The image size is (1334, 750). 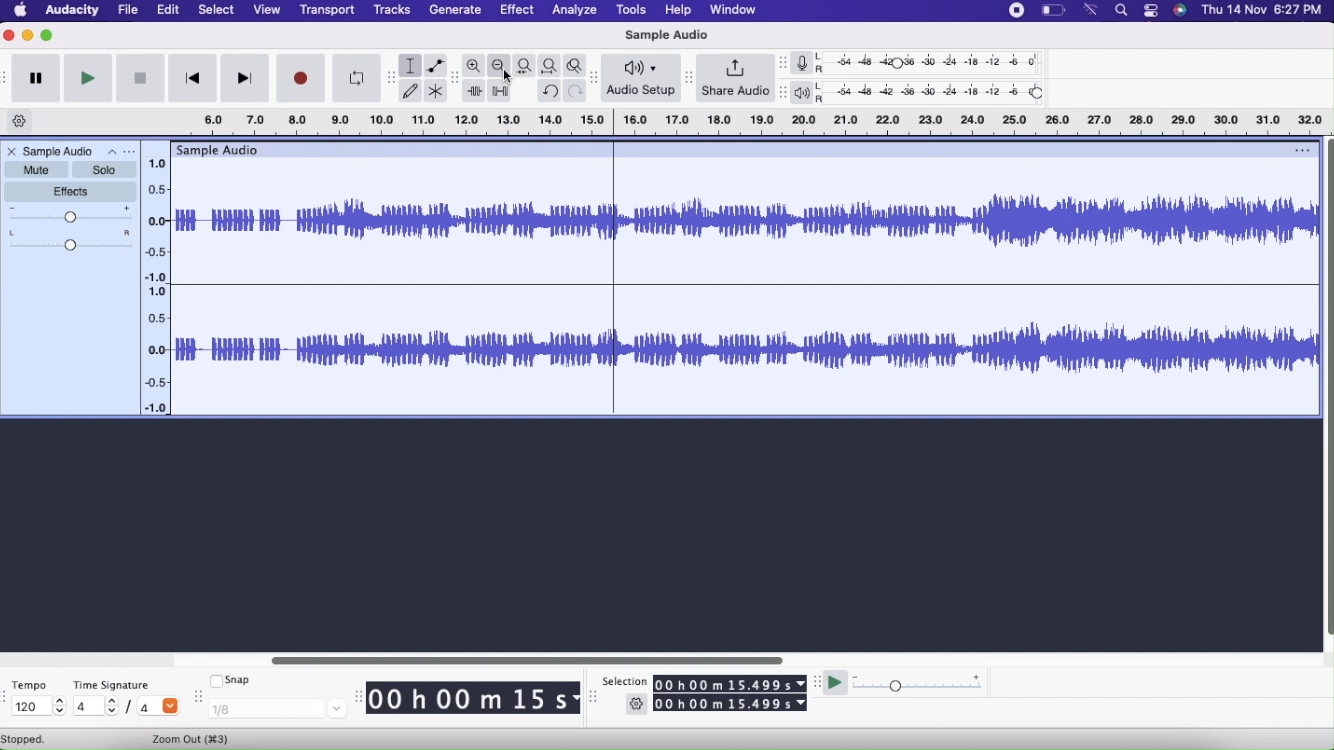 I want to click on Tools, so click(x=634, y=11).